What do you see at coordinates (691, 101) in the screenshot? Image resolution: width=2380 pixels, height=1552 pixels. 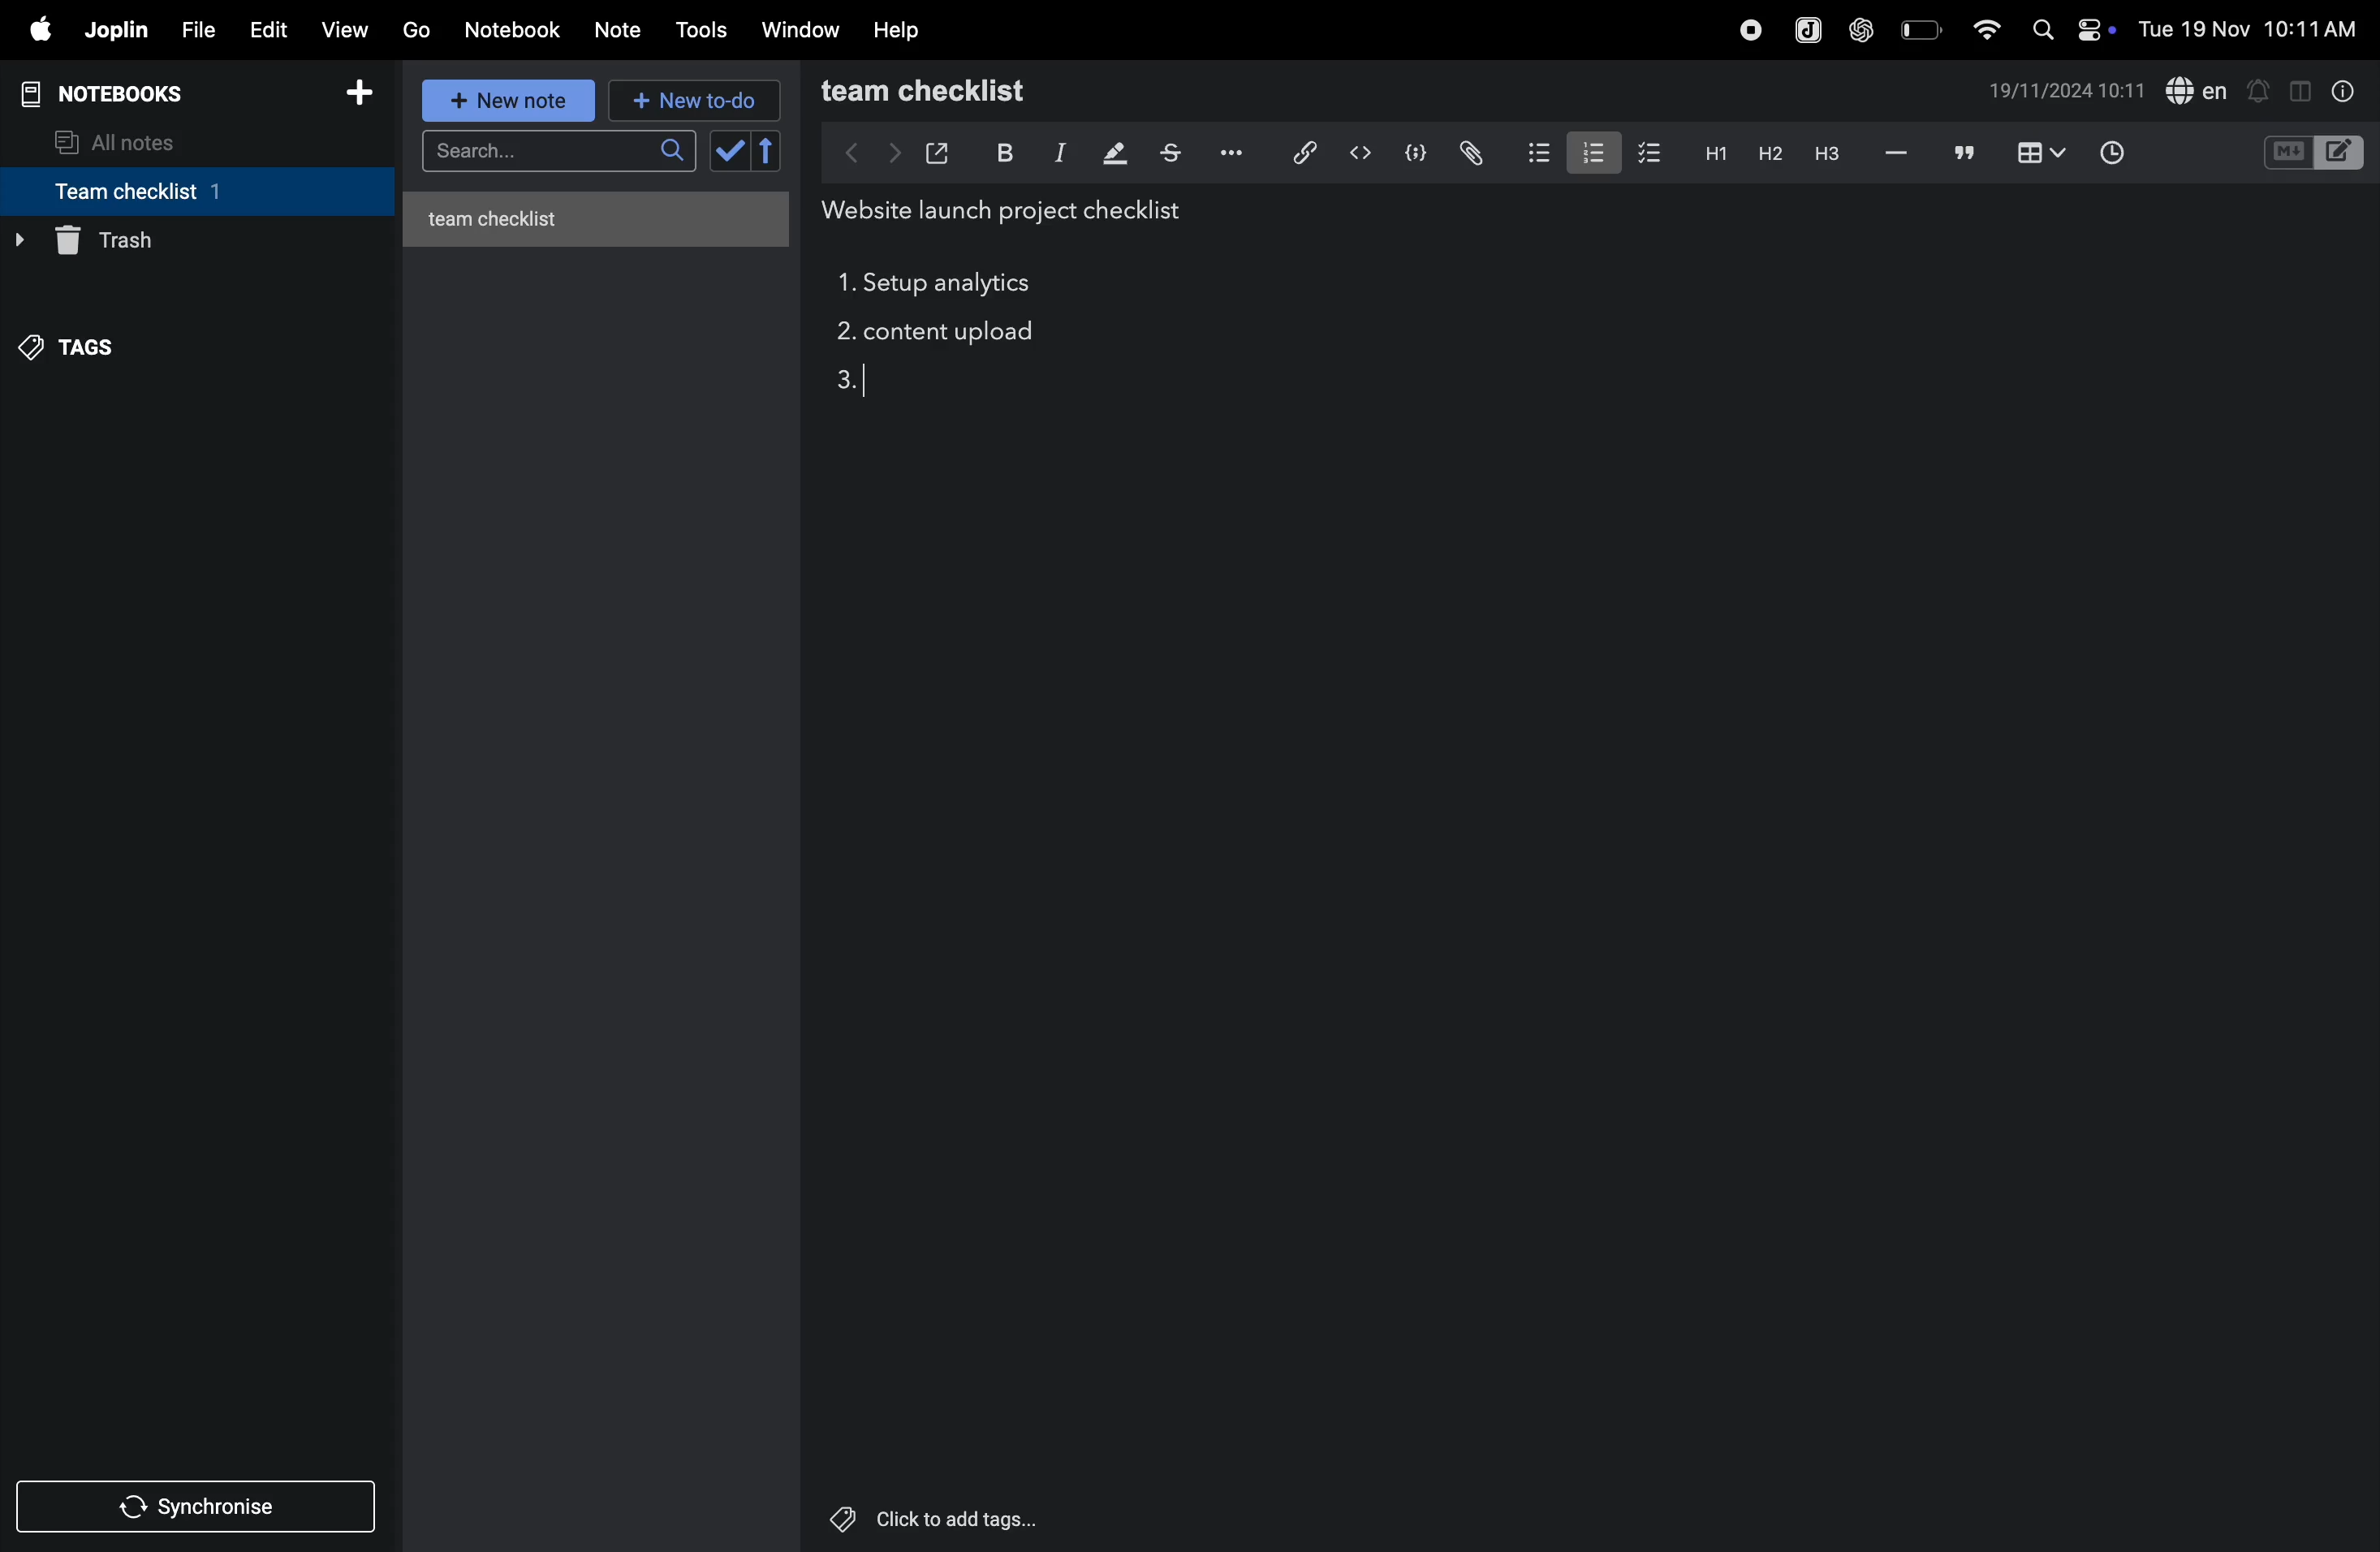 I see `new to d0` at bounding box center [691, 101].